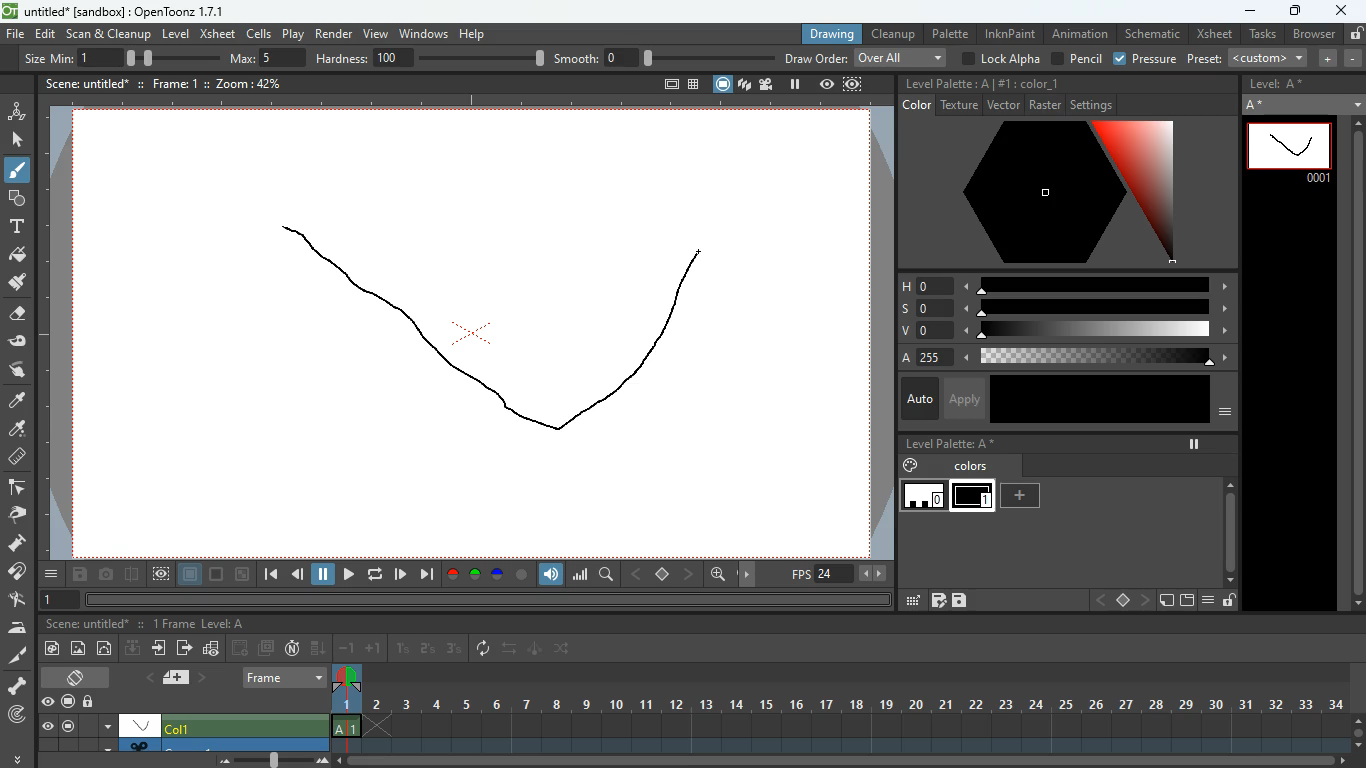 The width and height of the screenshot is (1366, 768). I want to click on scroll, so click(1229, 519).